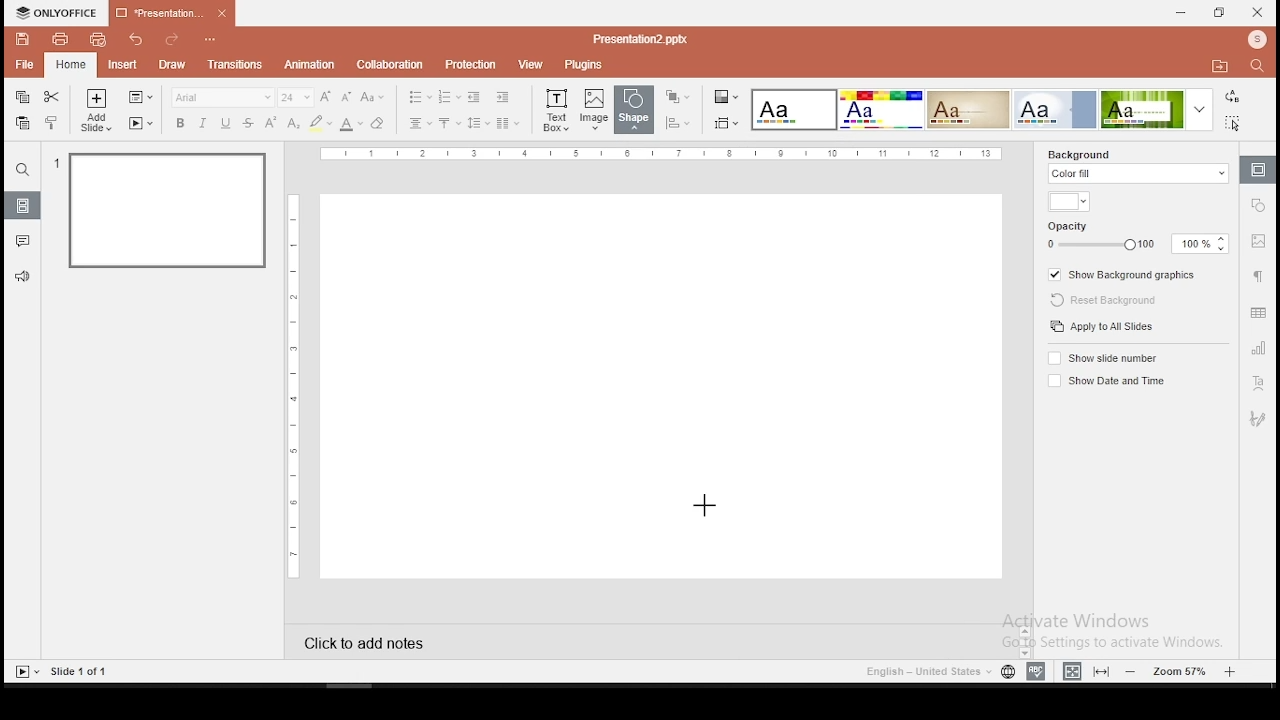 This screenshot has width=1280, height=720. I want to click on english - united states, so click(927, 674).